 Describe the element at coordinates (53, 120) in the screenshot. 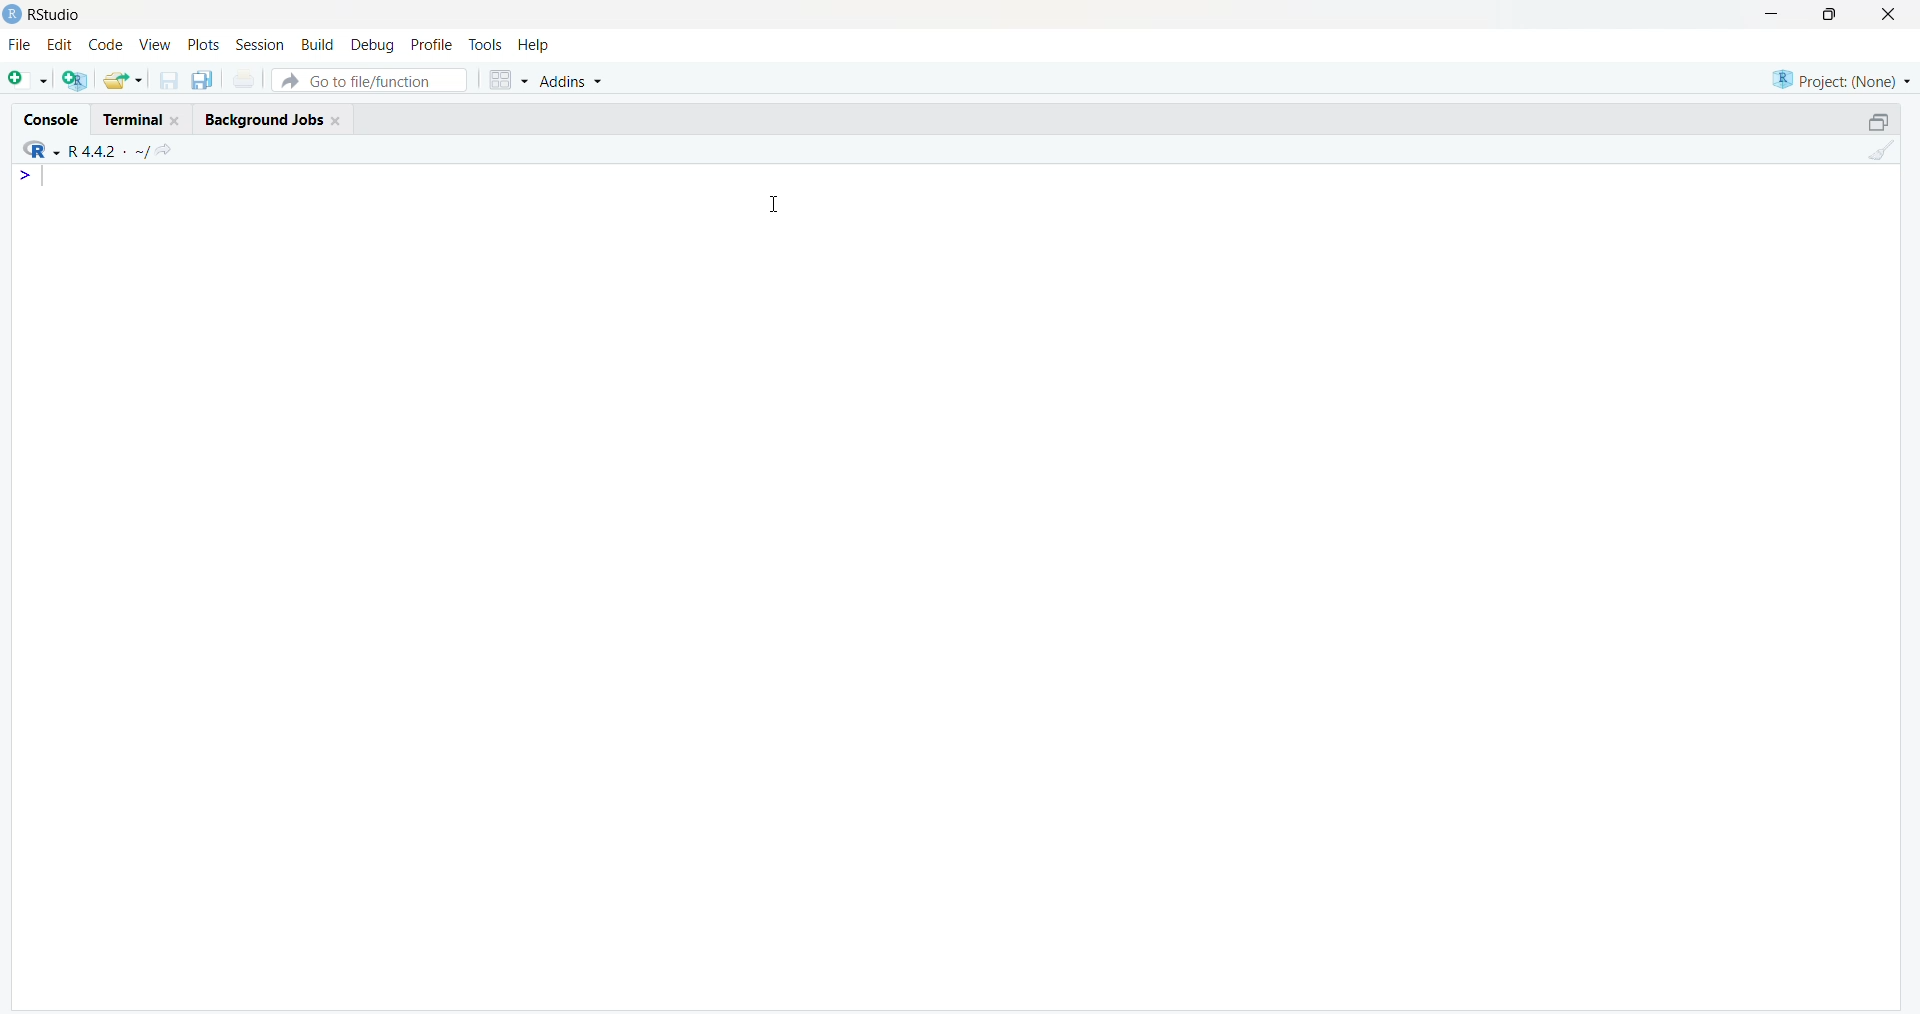

I see `console` at that location.